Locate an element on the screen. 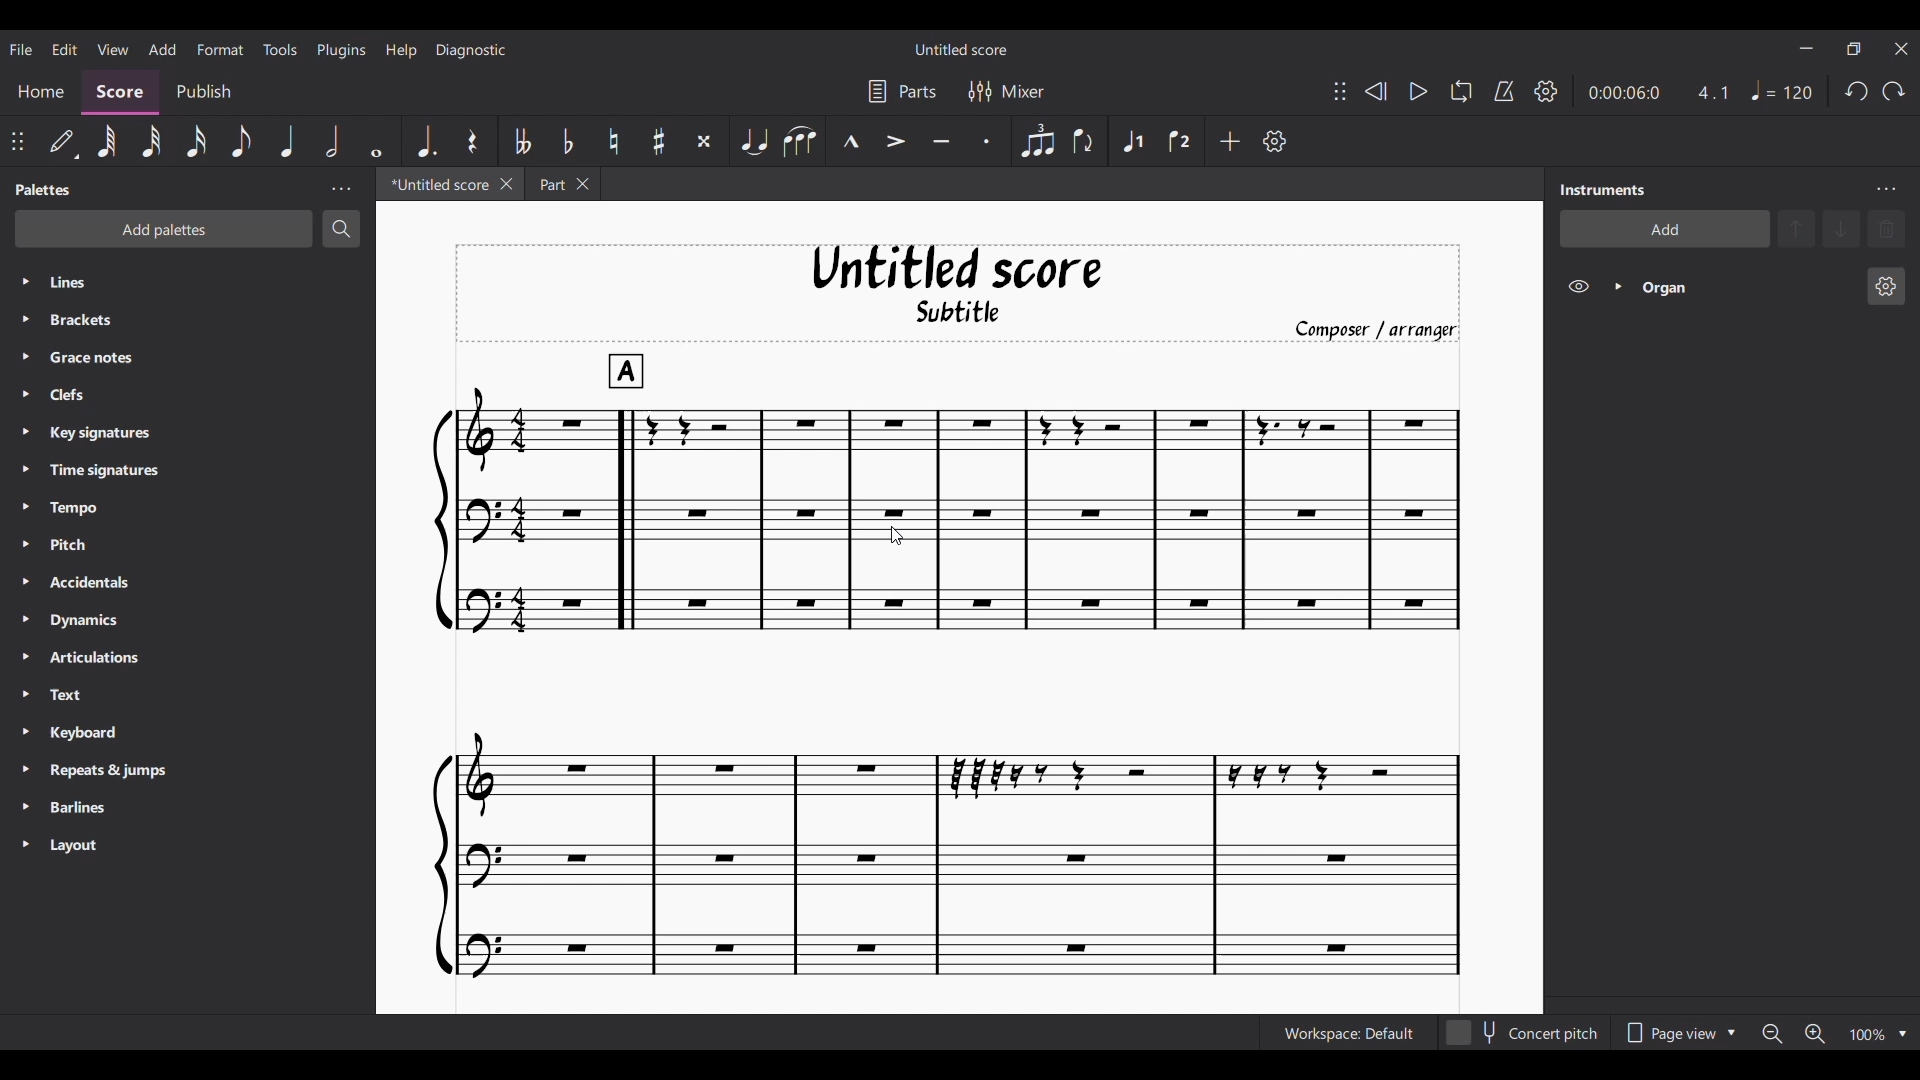  Default is located at coordinates (63, 141).